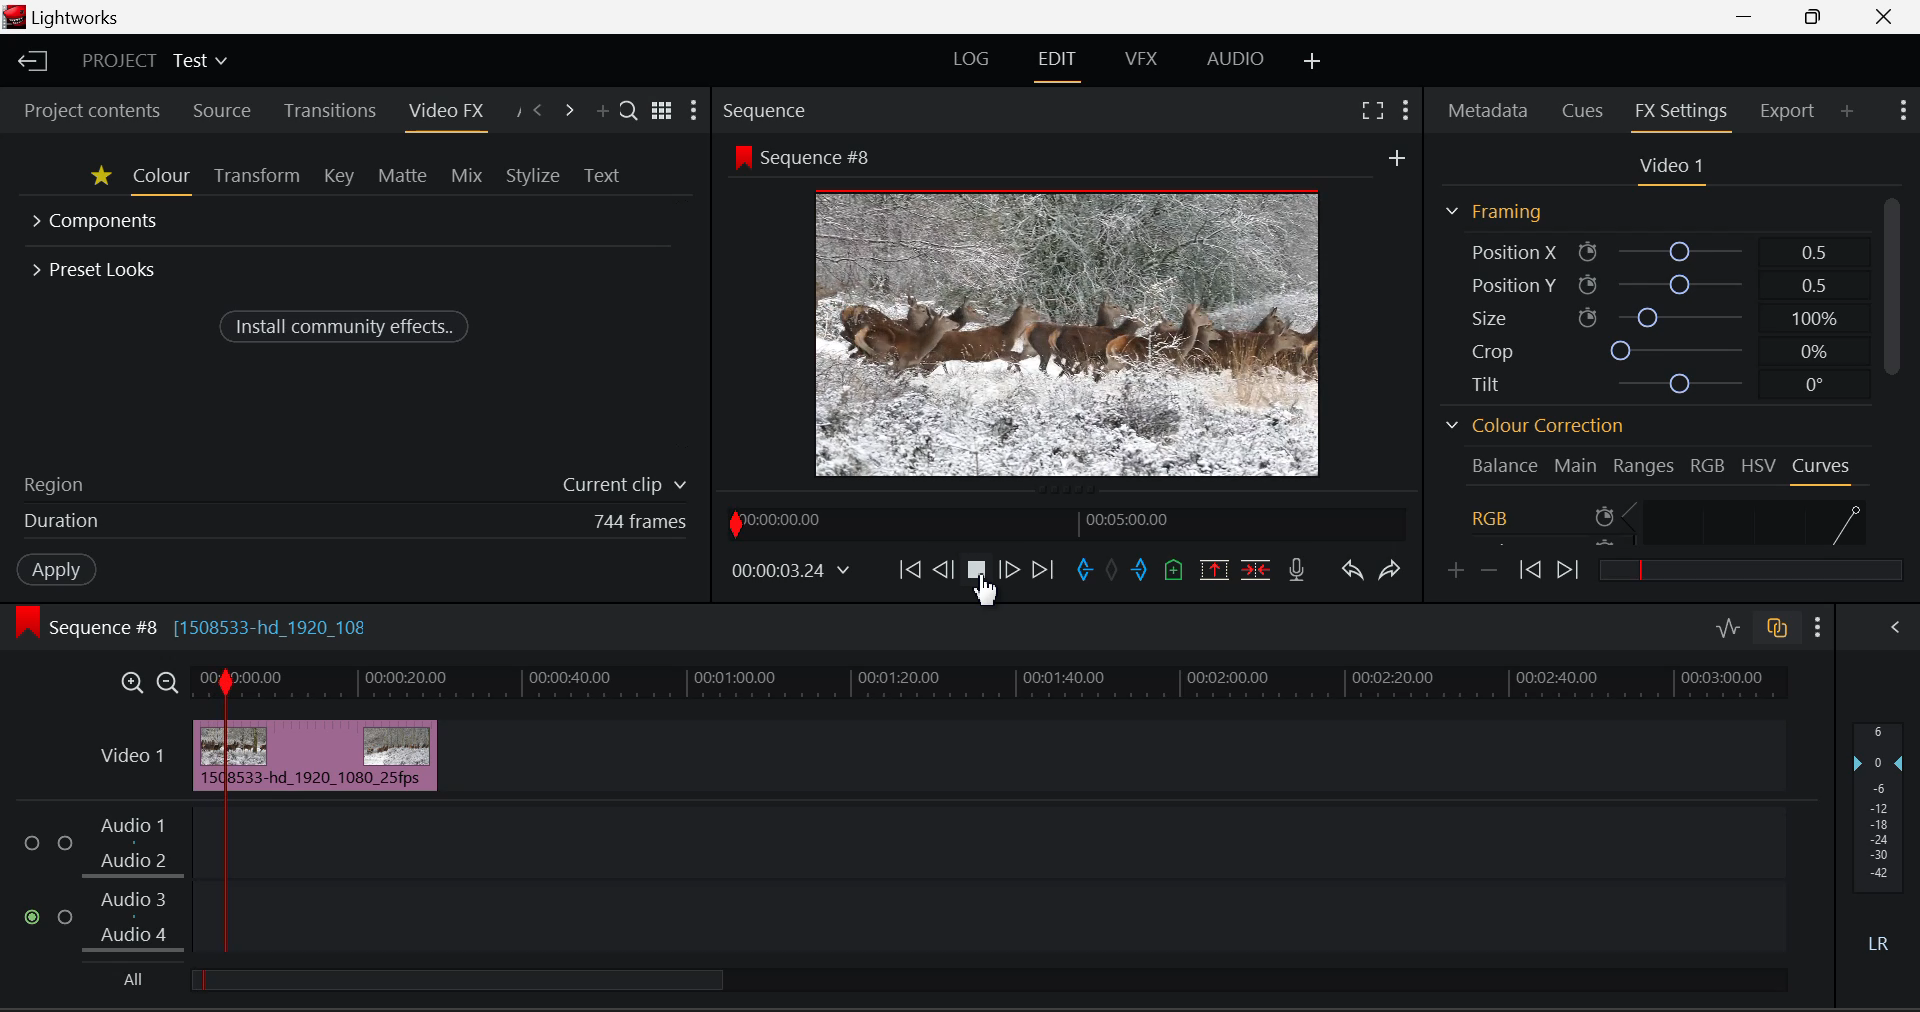  What do you see at coordinates (1877, 833) in the screenshot?
I see `Decibel Level` at bounding box center [1877, 833].